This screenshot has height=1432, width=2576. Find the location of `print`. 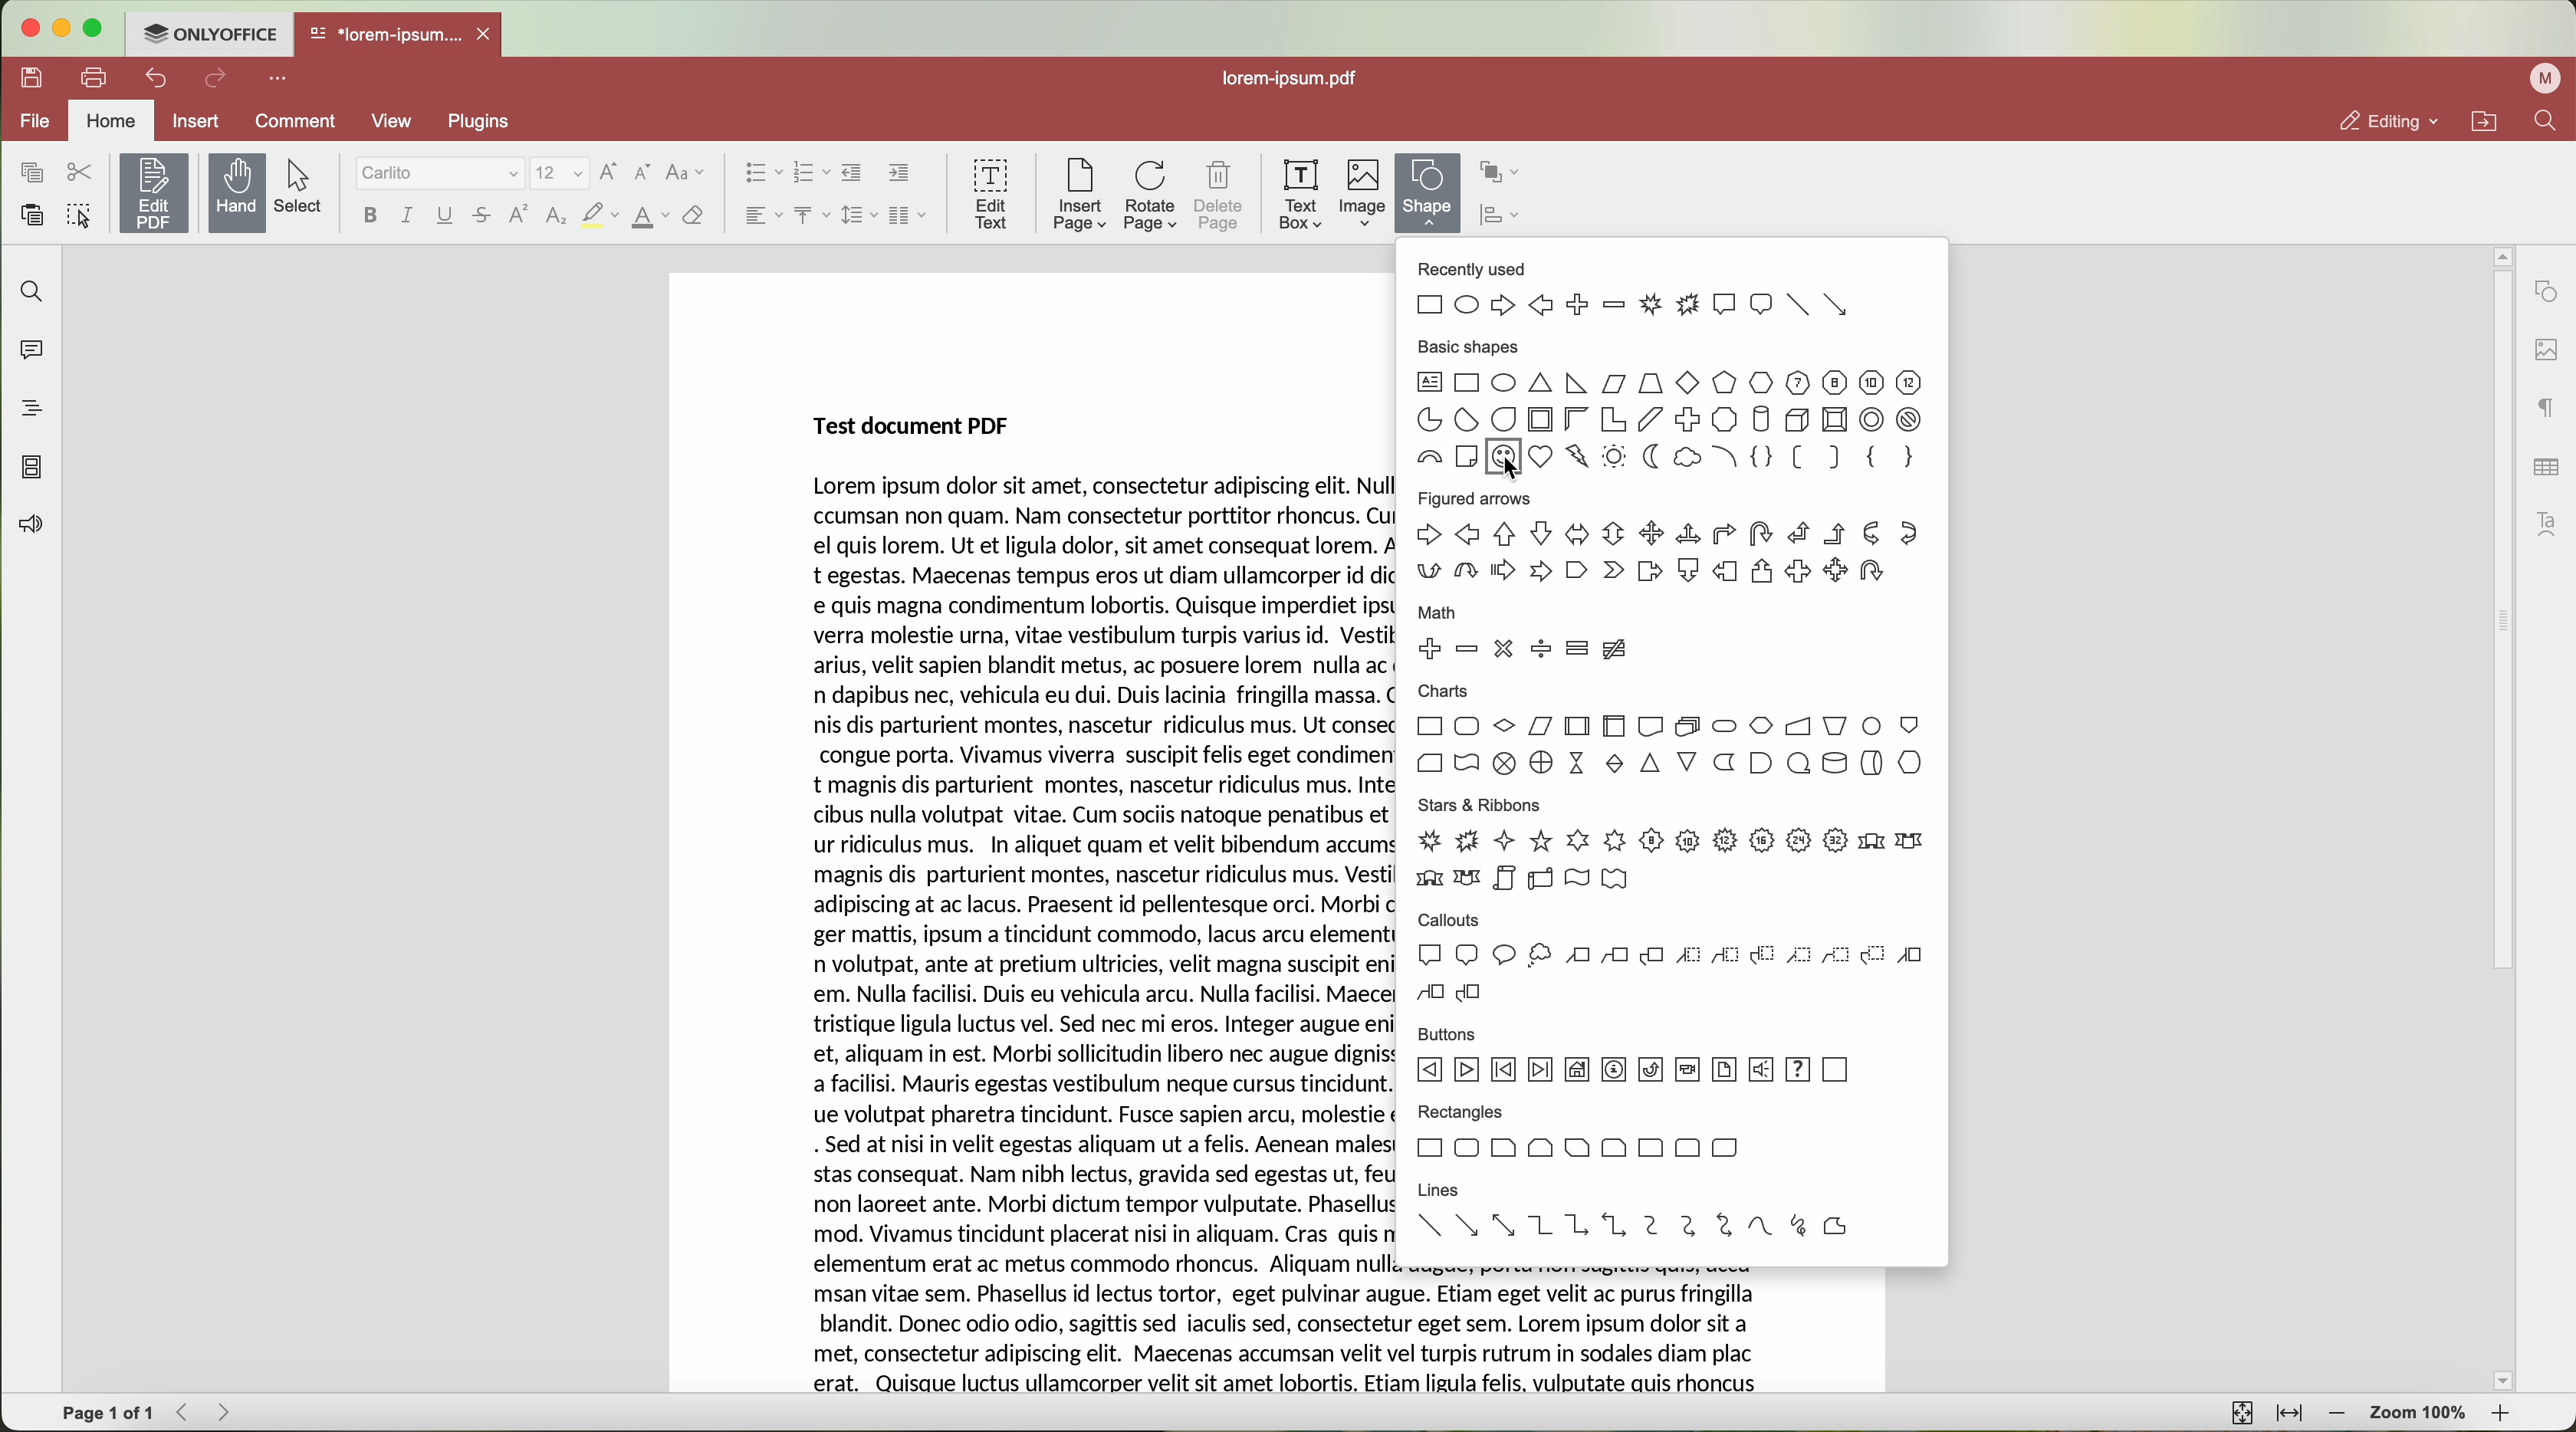

print is located at coordinates (96, 76).